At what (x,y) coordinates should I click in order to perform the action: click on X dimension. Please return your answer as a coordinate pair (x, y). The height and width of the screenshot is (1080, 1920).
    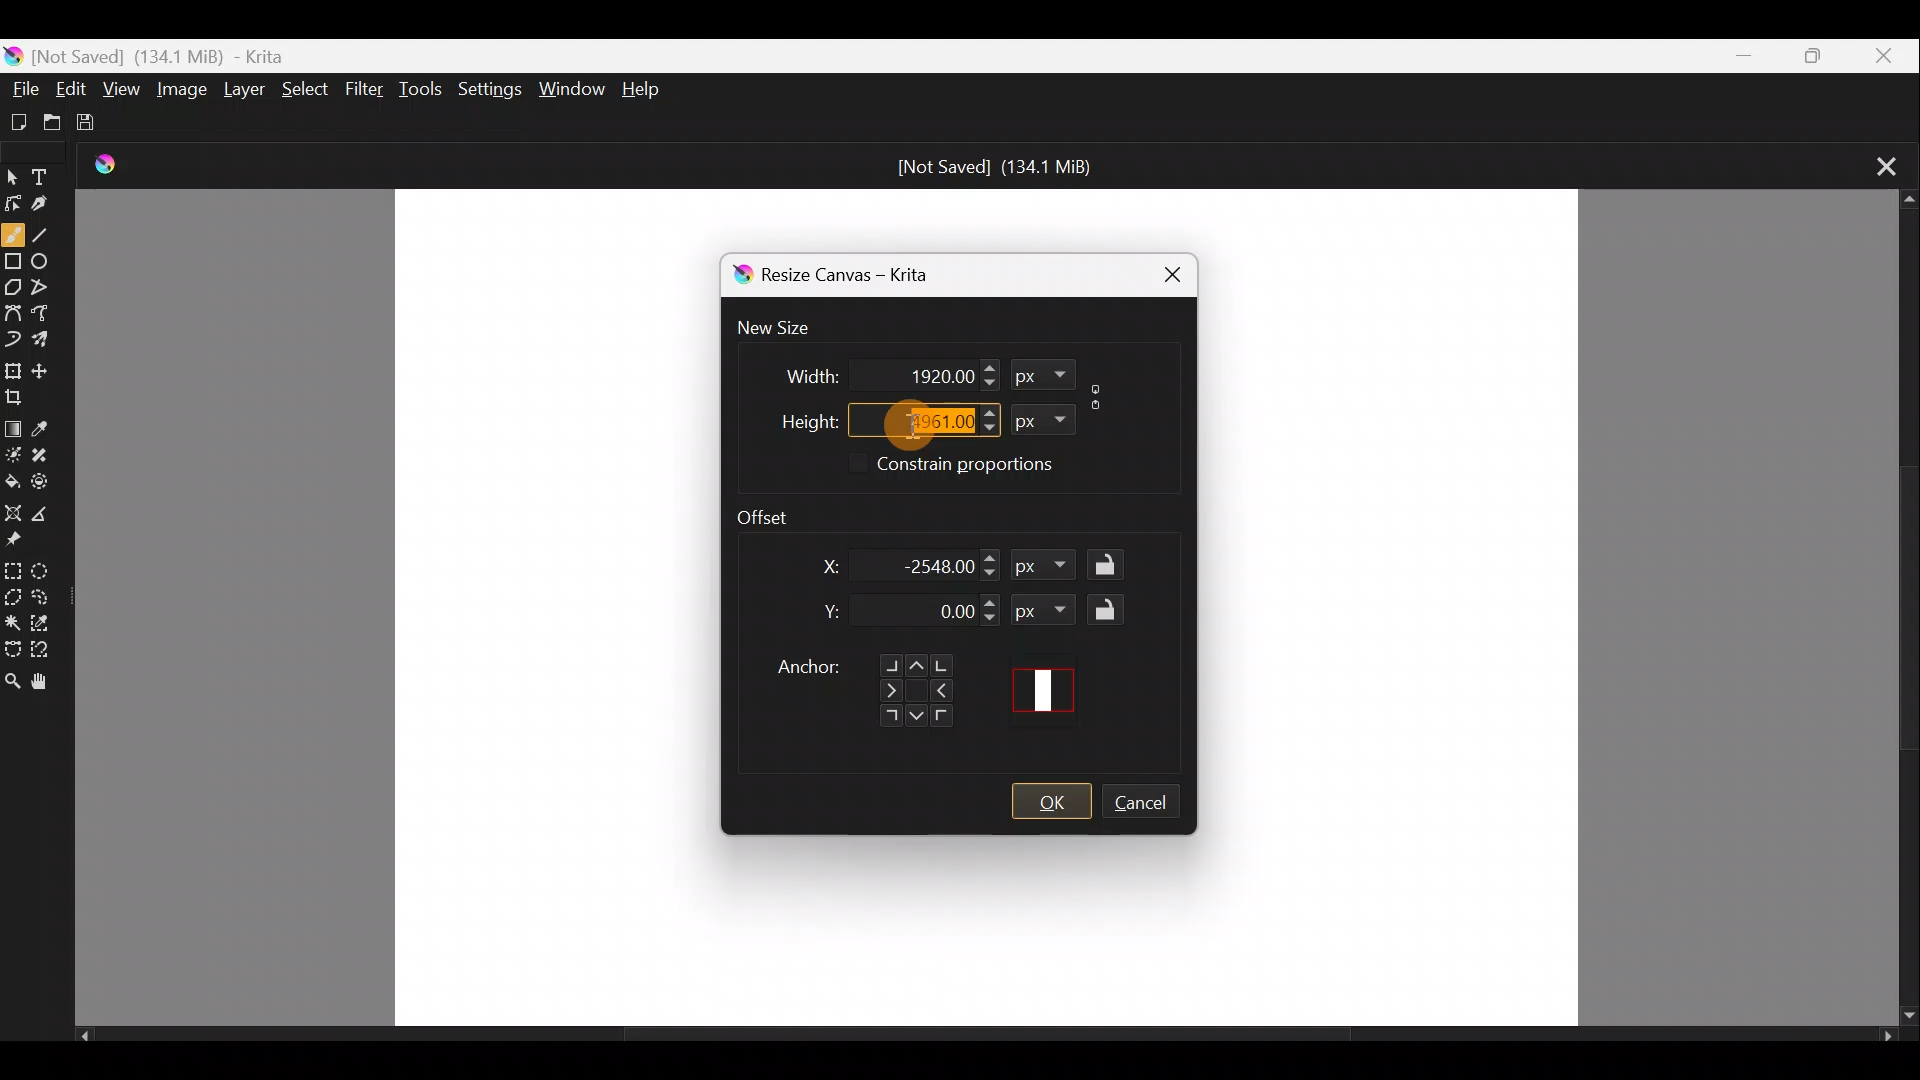
    Looking at the image, I should click on (818, 566).